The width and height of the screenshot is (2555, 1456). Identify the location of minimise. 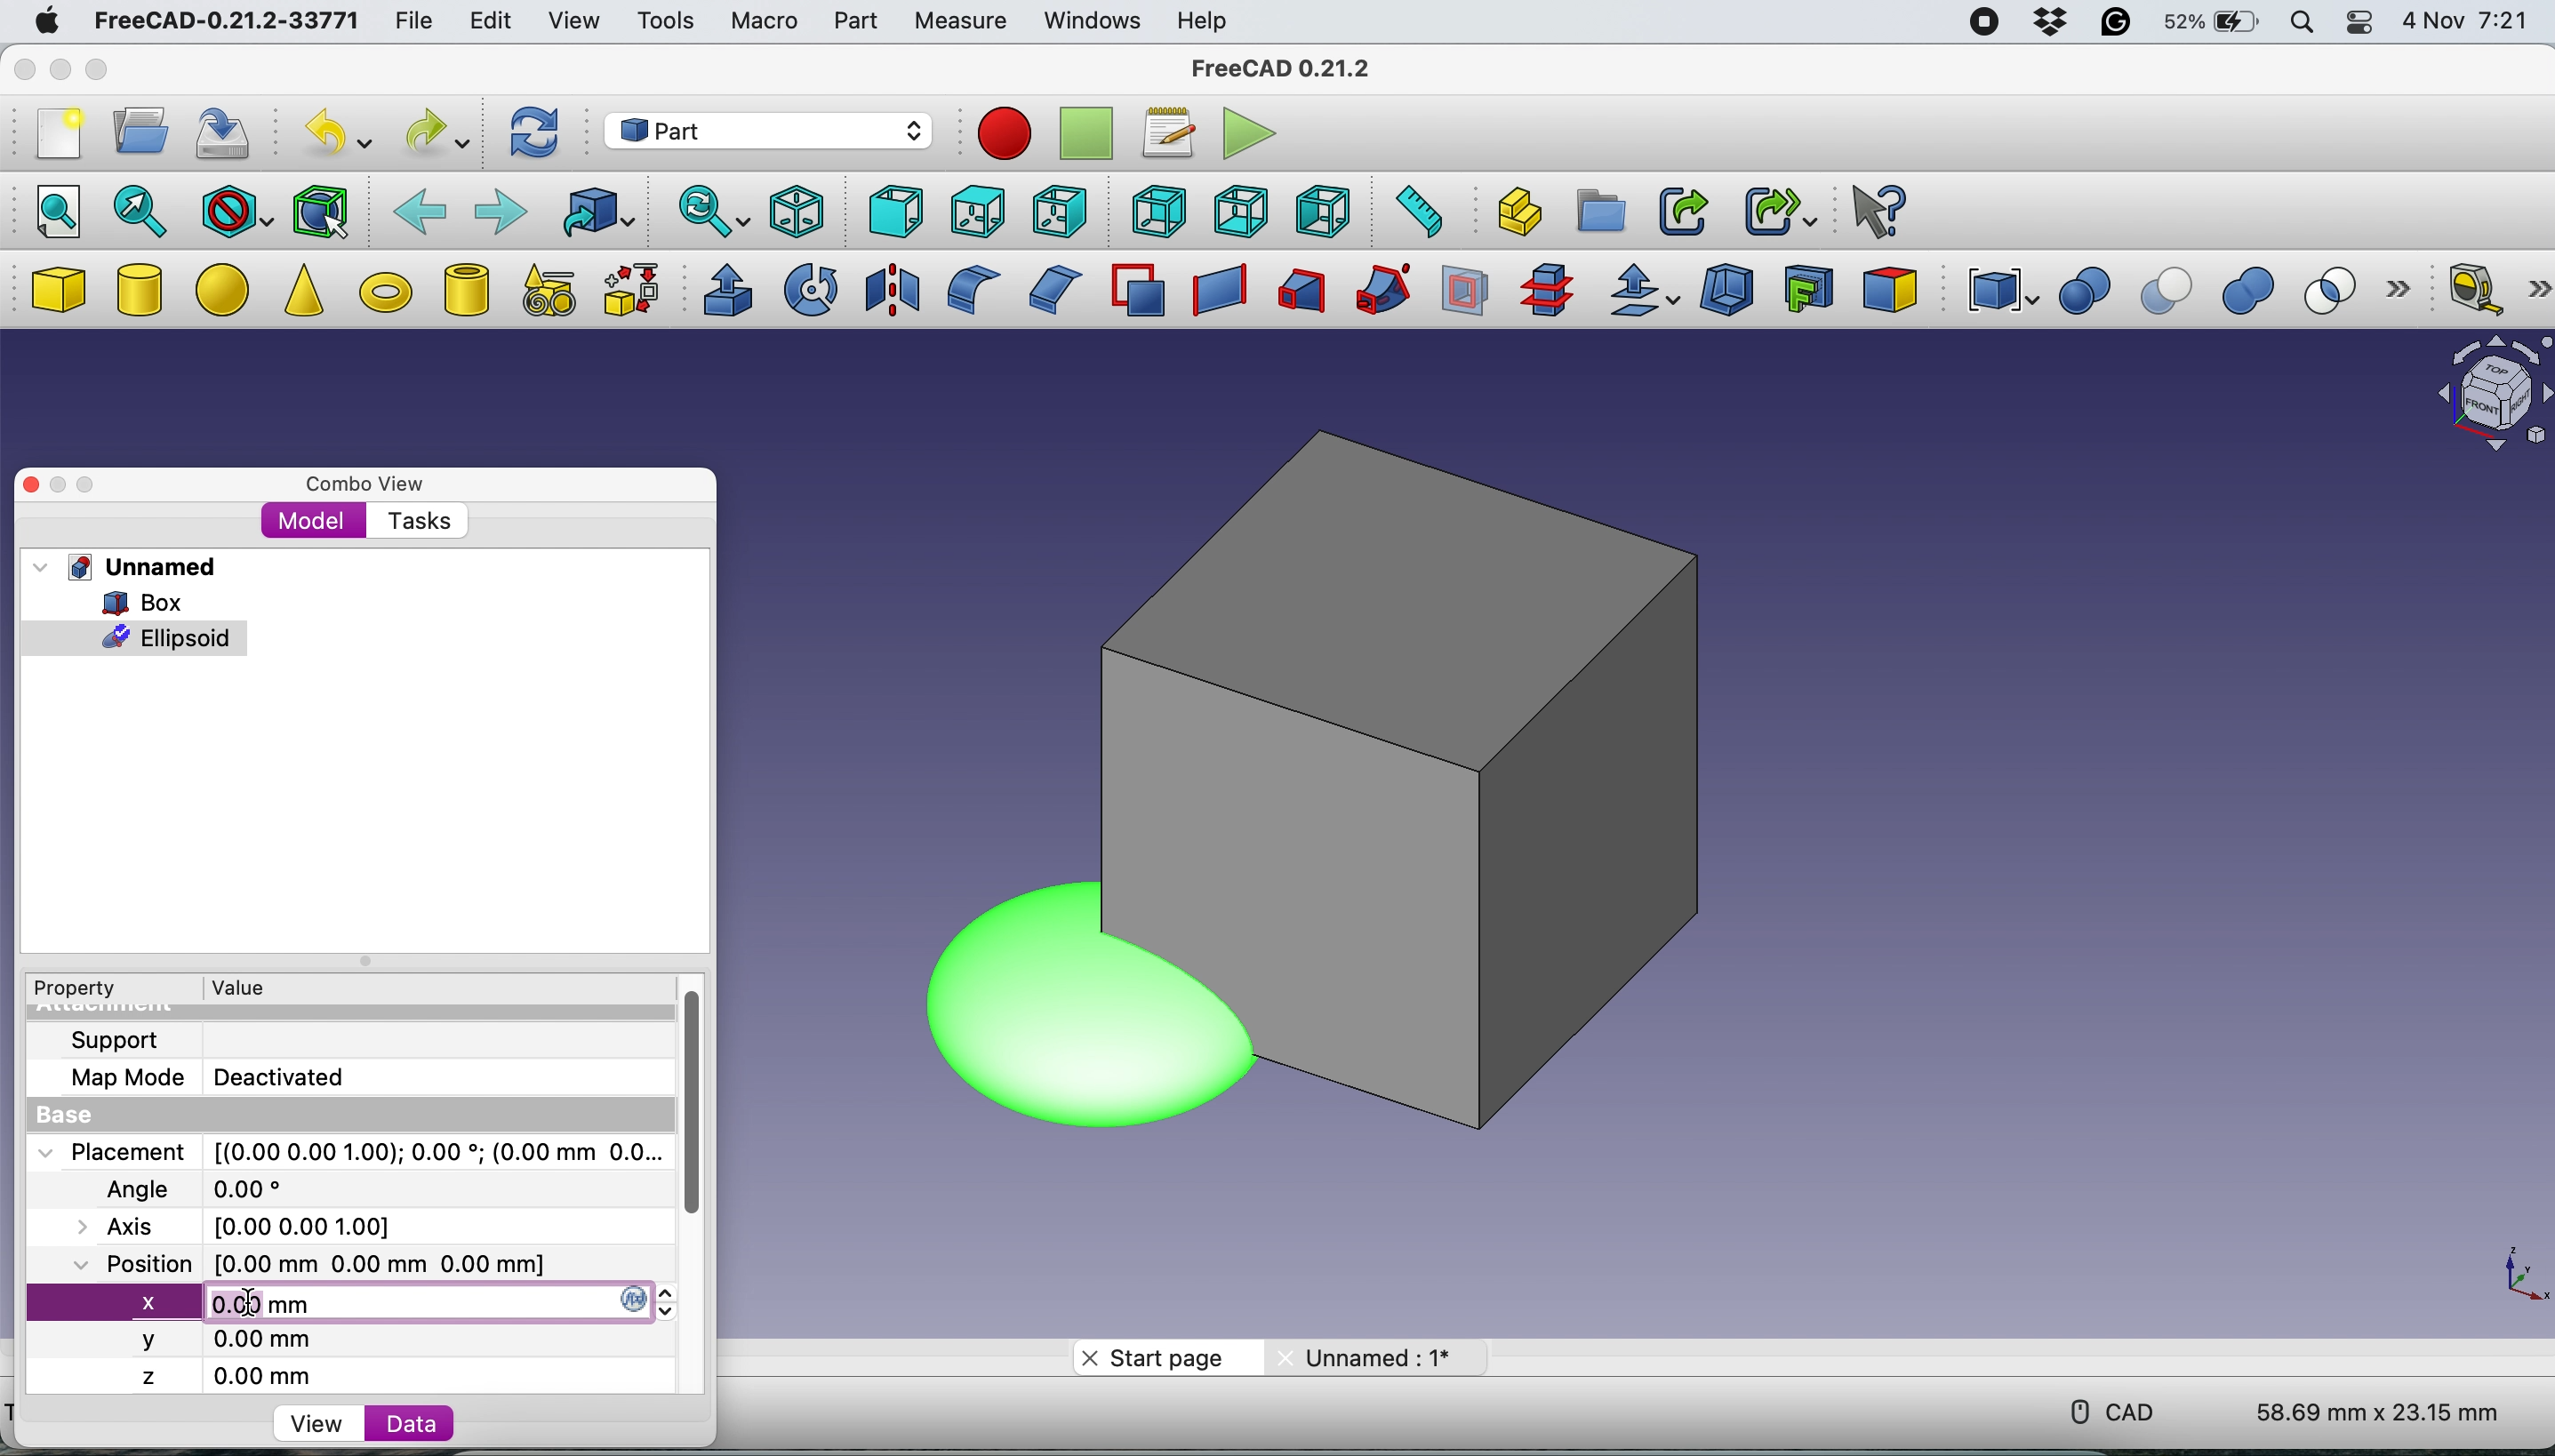
(56, 70).